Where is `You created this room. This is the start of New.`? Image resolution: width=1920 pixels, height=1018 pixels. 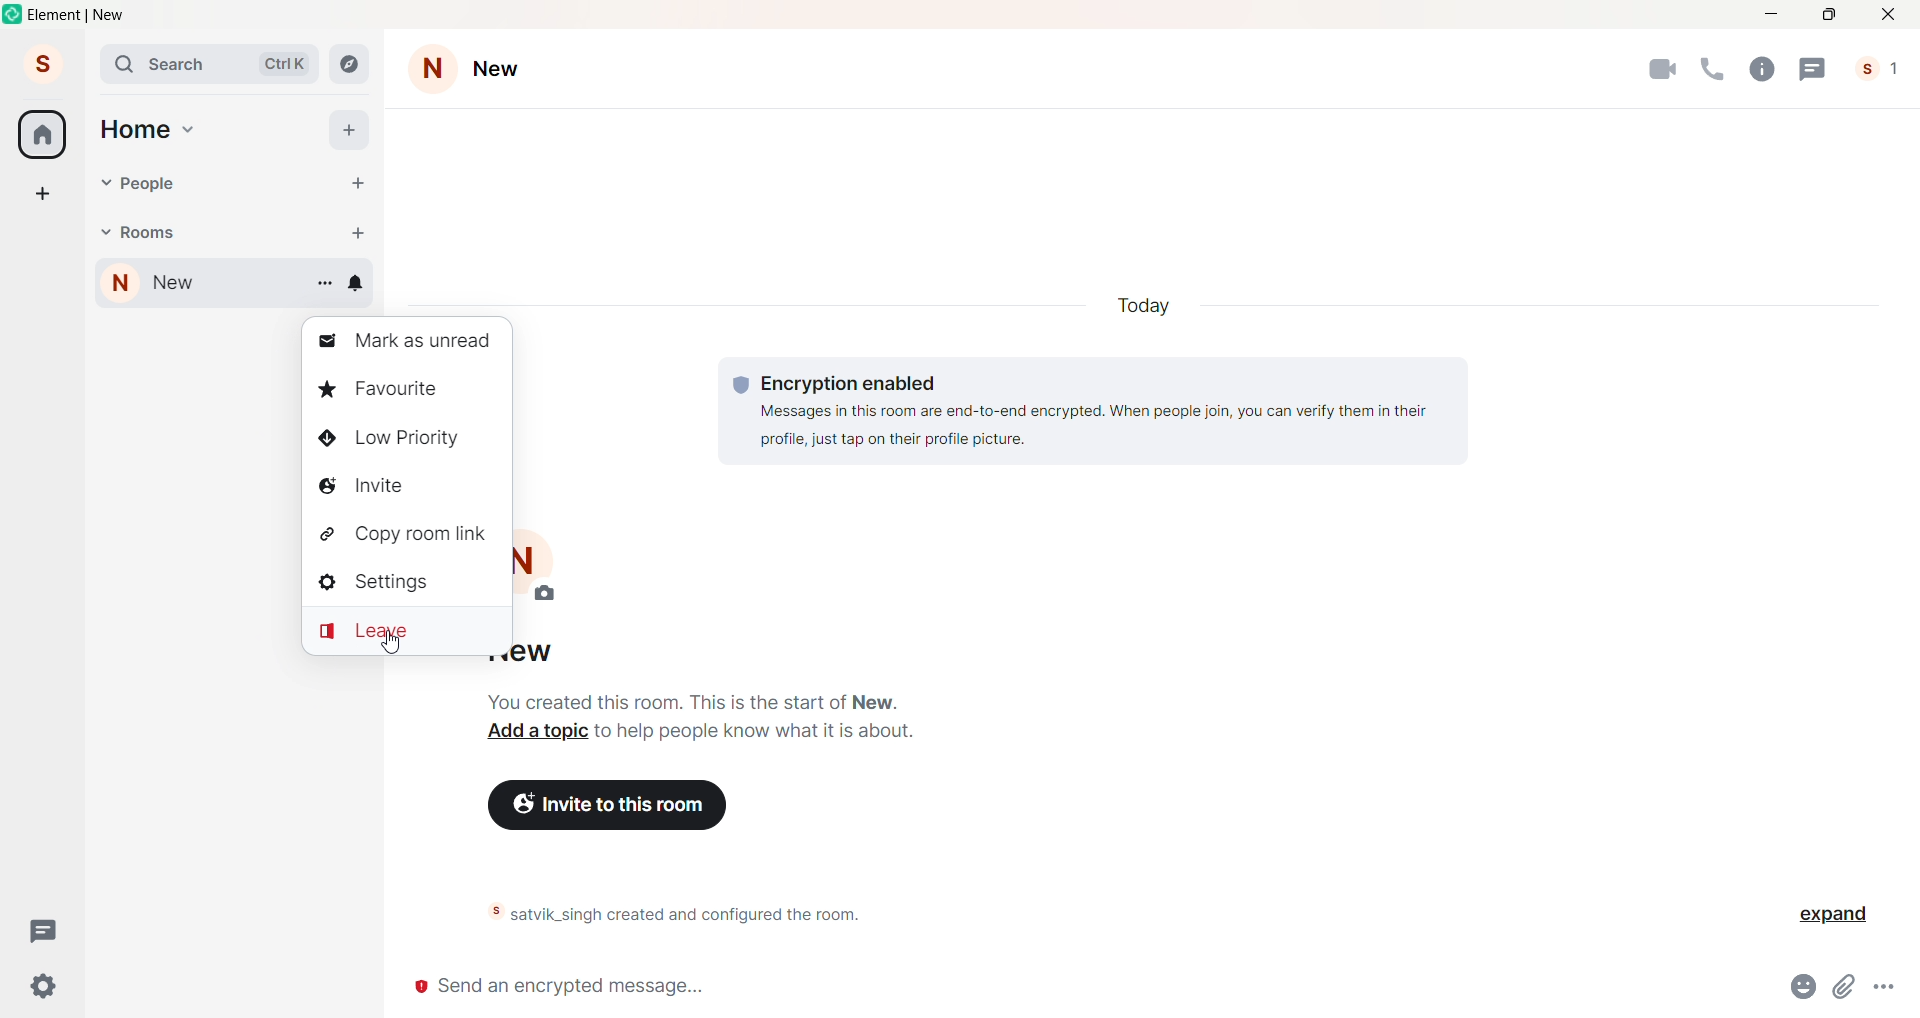 You created this room. This is the start of New. is located at coordinates (693, 700).